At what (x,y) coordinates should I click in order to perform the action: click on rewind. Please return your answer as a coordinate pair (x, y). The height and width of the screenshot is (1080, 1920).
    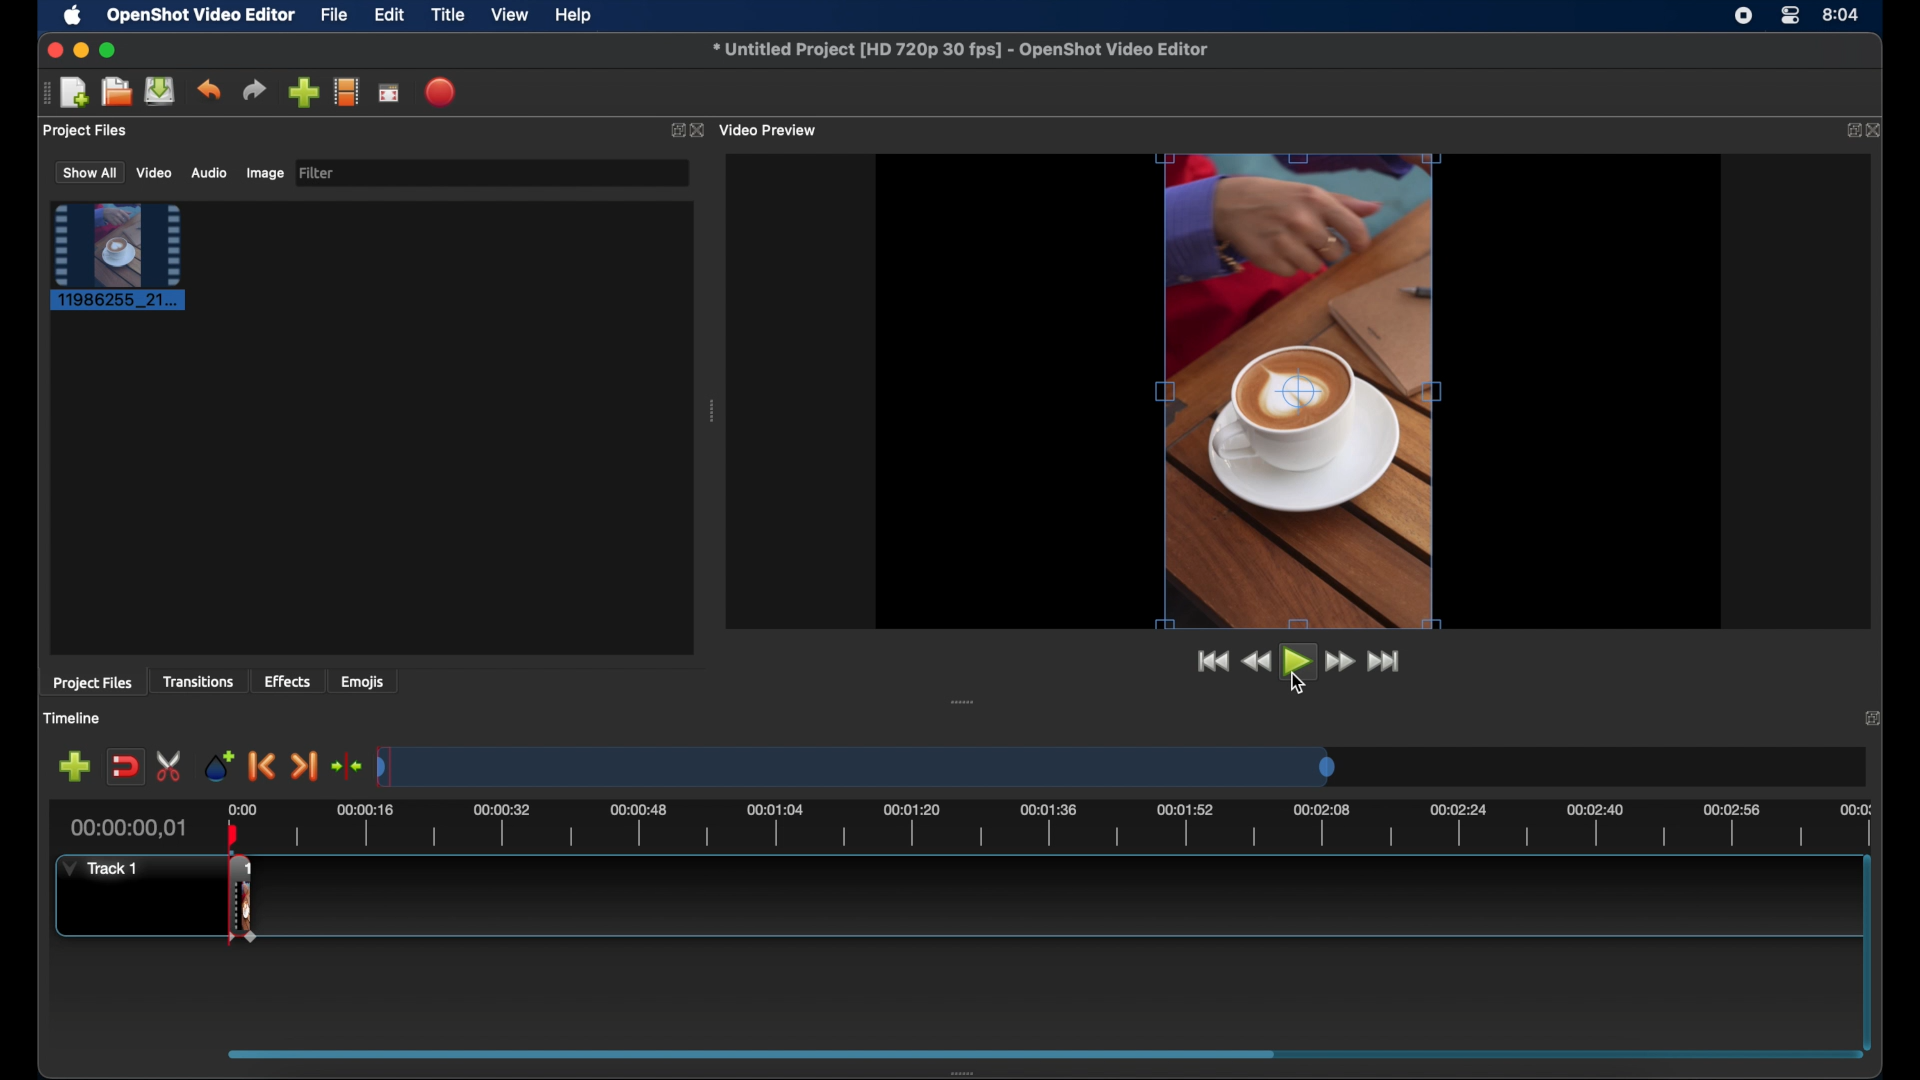
    Looking at the image, I should click on (1257, 662).